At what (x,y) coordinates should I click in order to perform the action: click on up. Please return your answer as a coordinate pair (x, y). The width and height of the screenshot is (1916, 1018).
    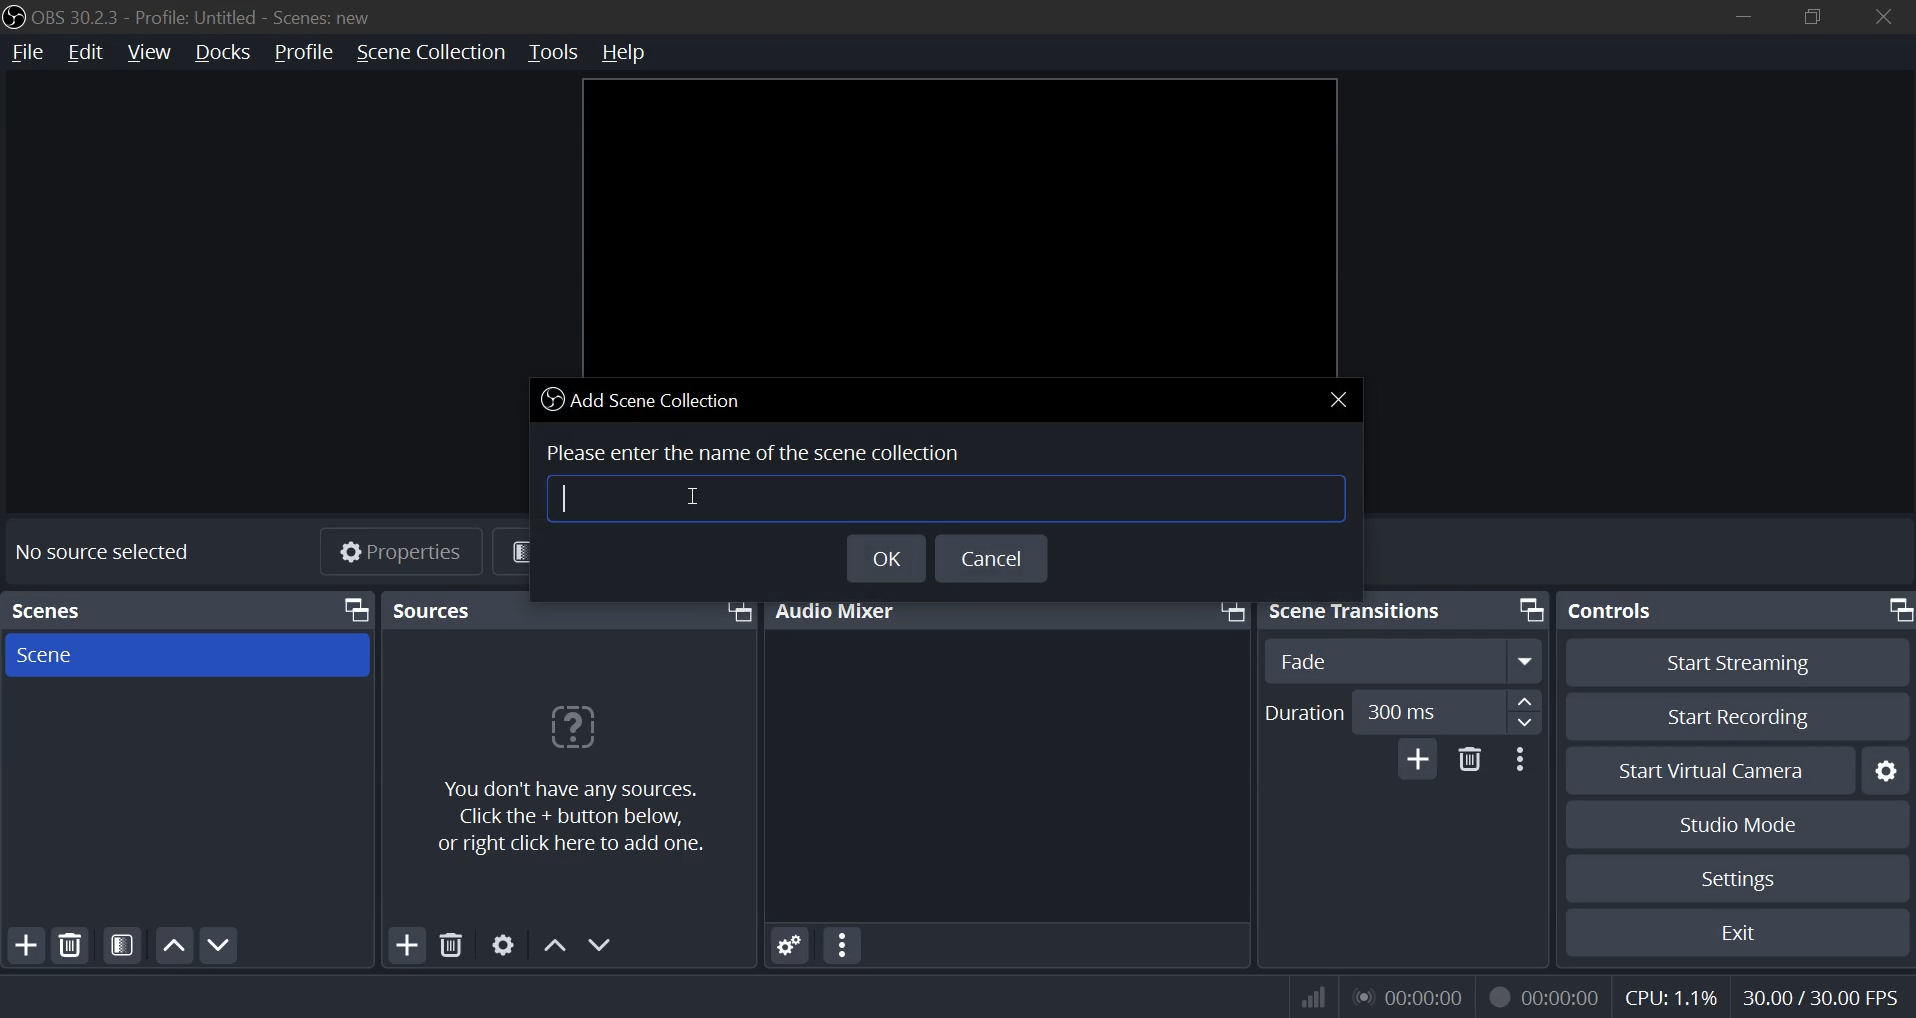
    Looking at the image, I should click on (552, 942).